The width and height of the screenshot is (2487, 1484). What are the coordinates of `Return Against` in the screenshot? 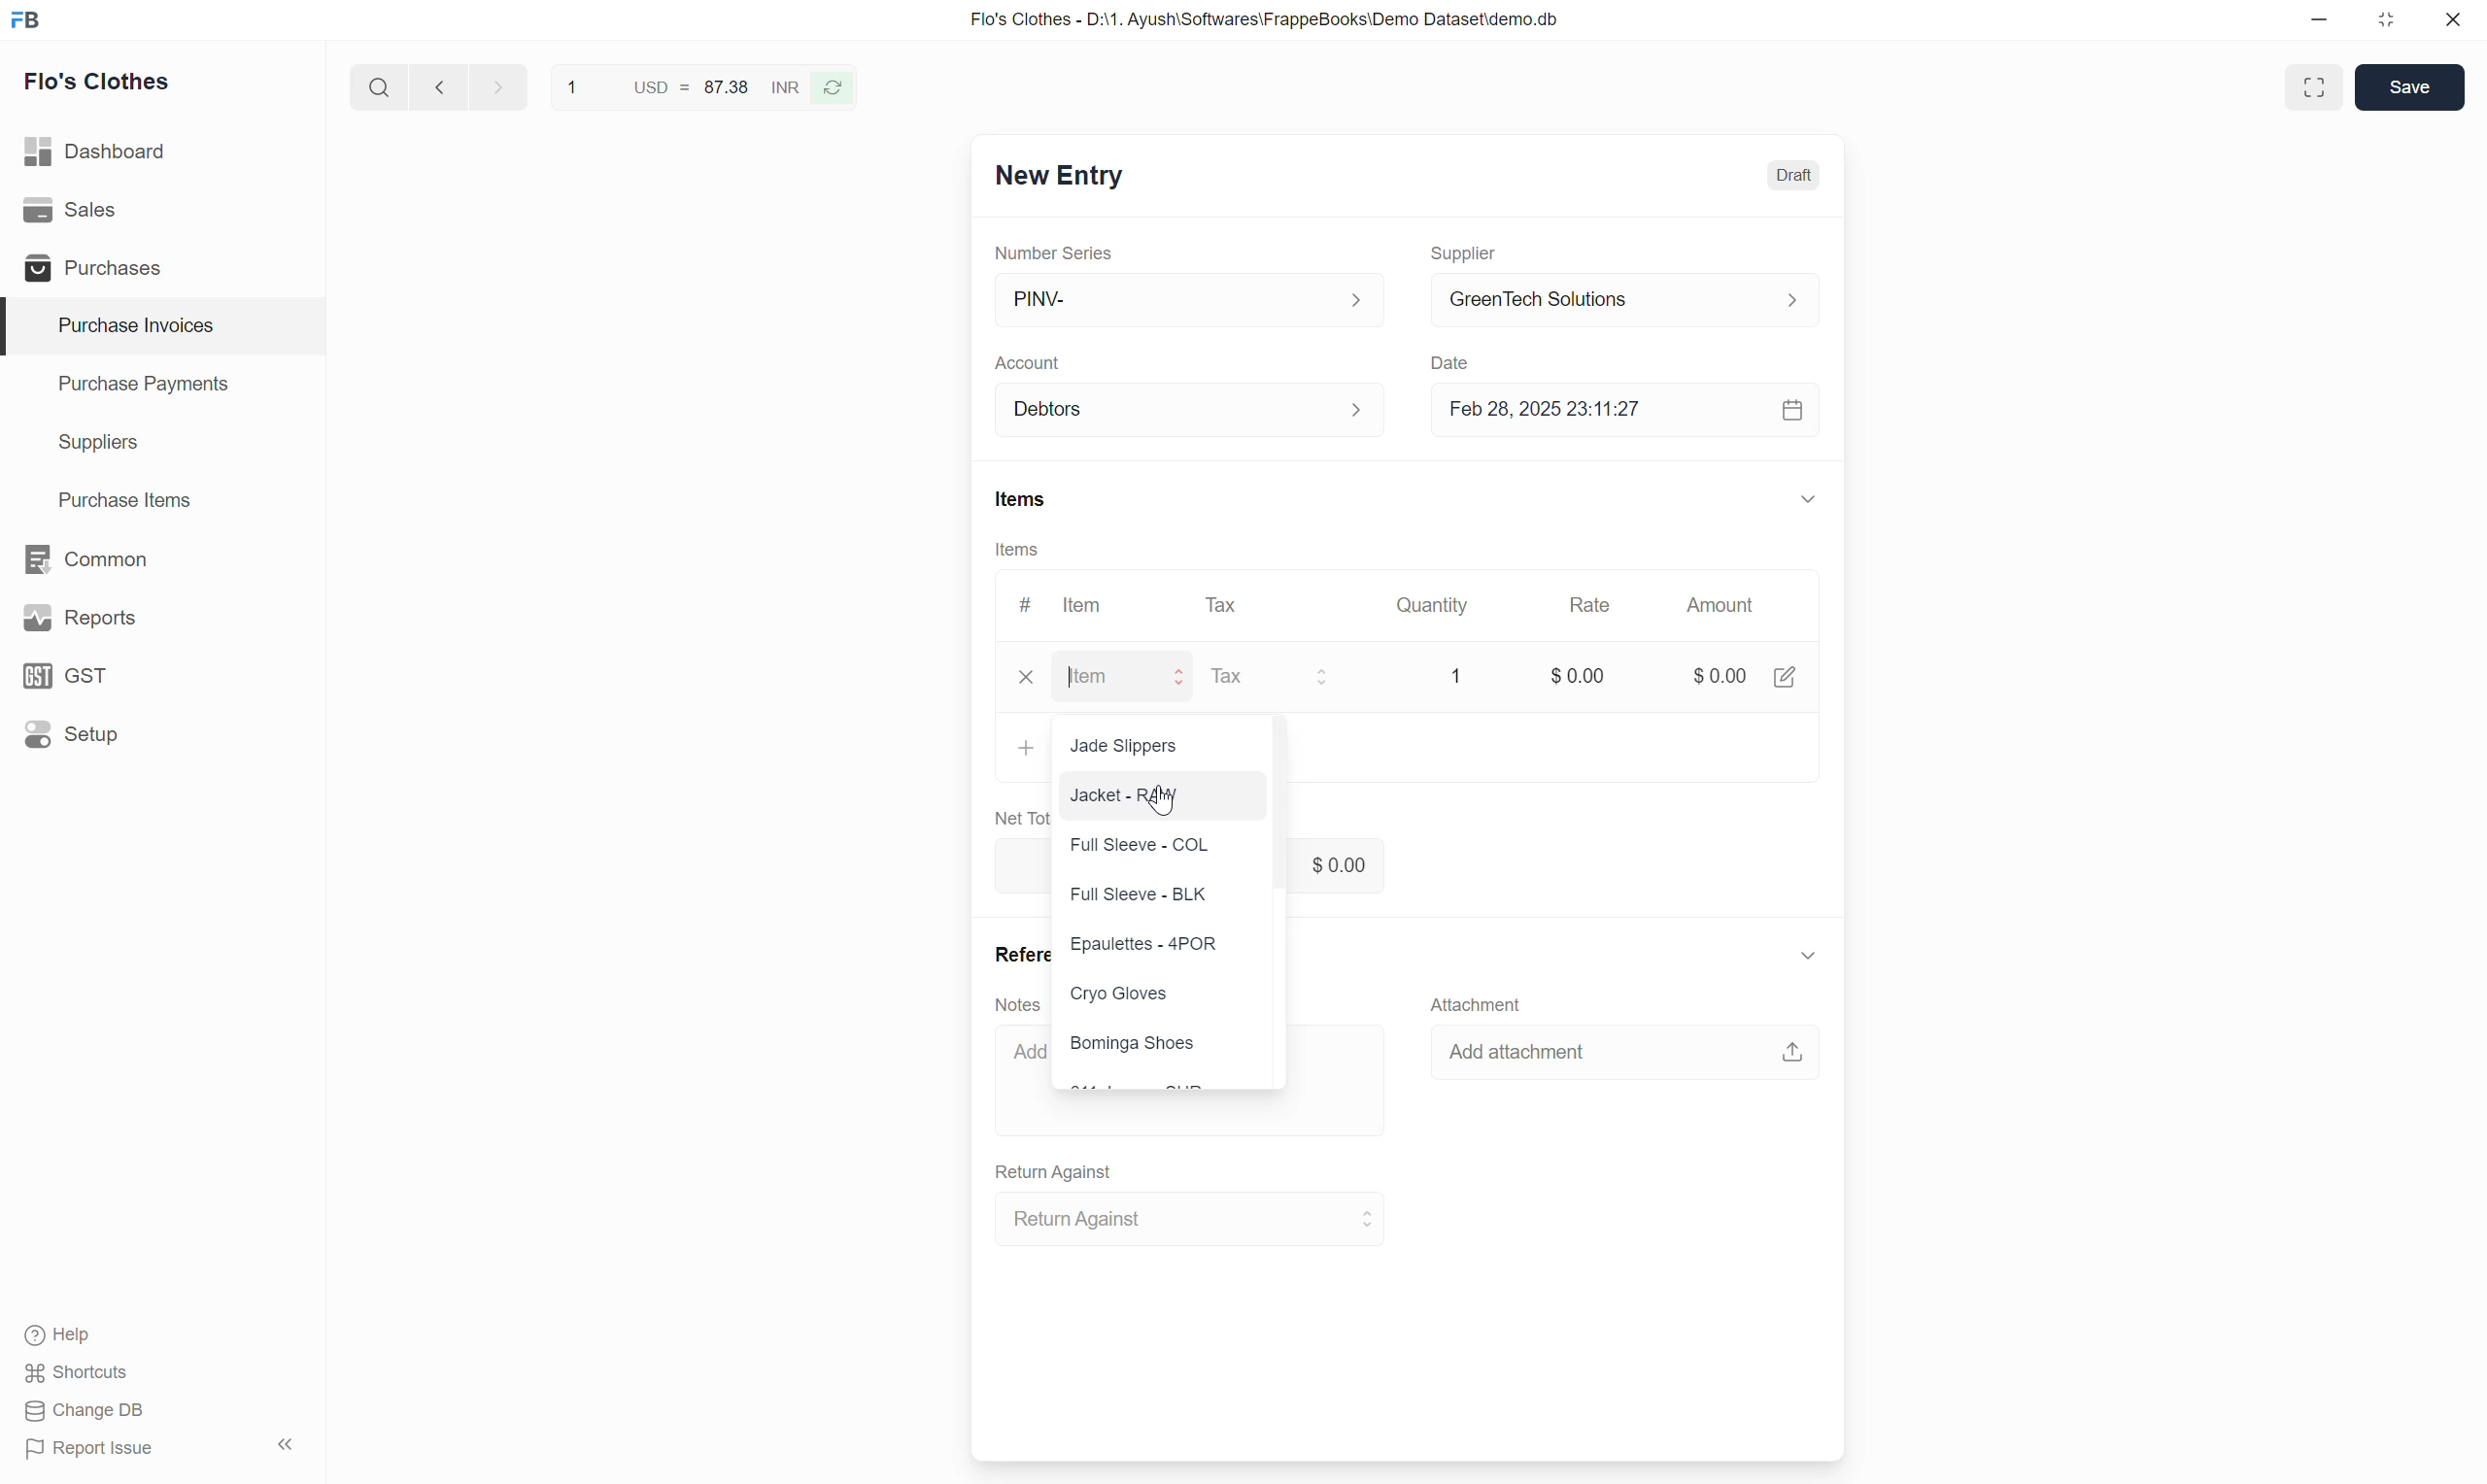 It's located at (1056, 1173).